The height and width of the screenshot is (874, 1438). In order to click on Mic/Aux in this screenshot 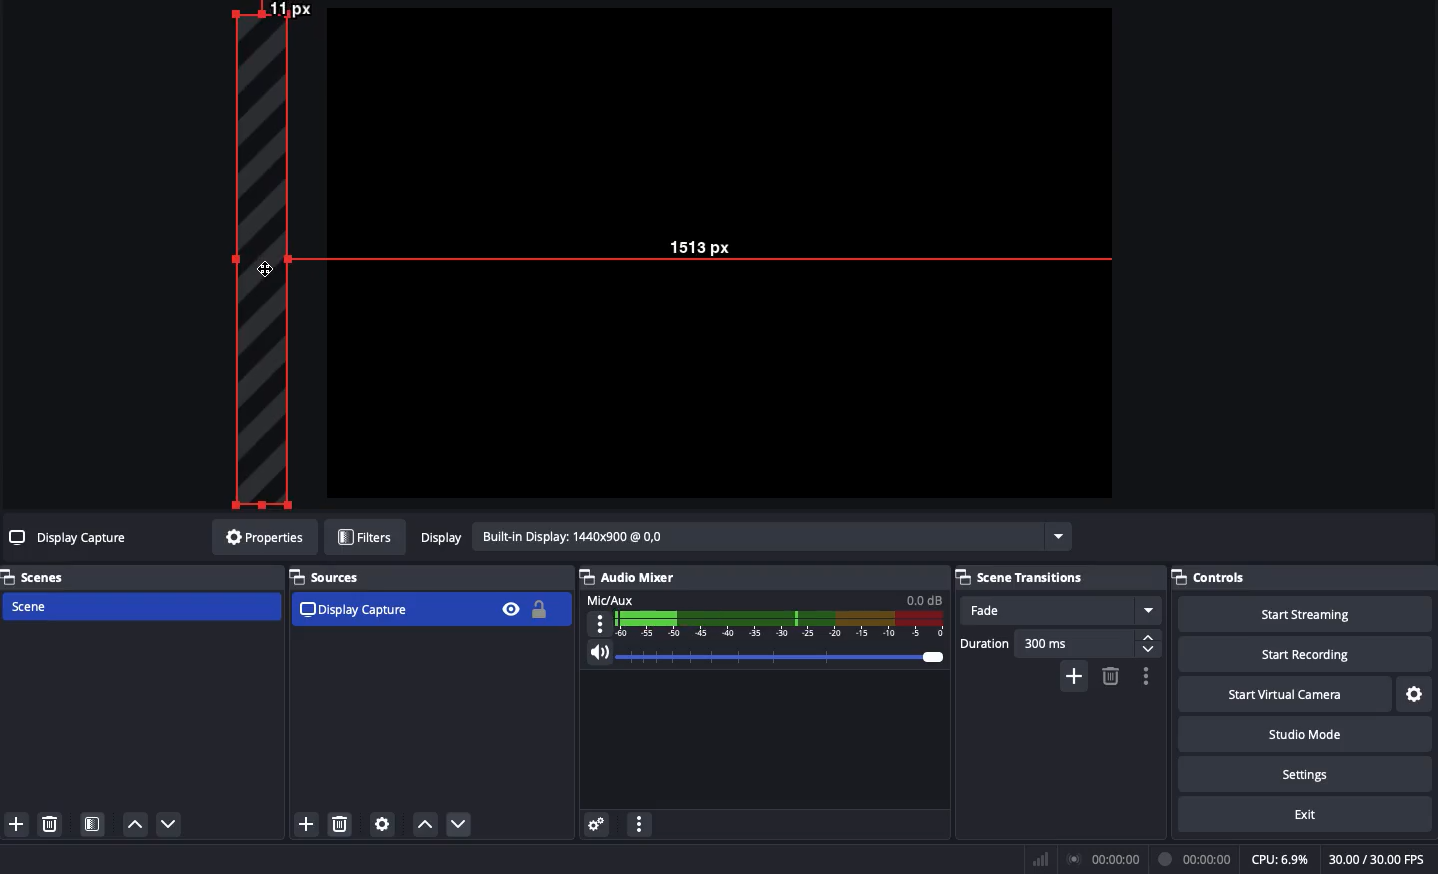, I will do `click(762, 614)`.